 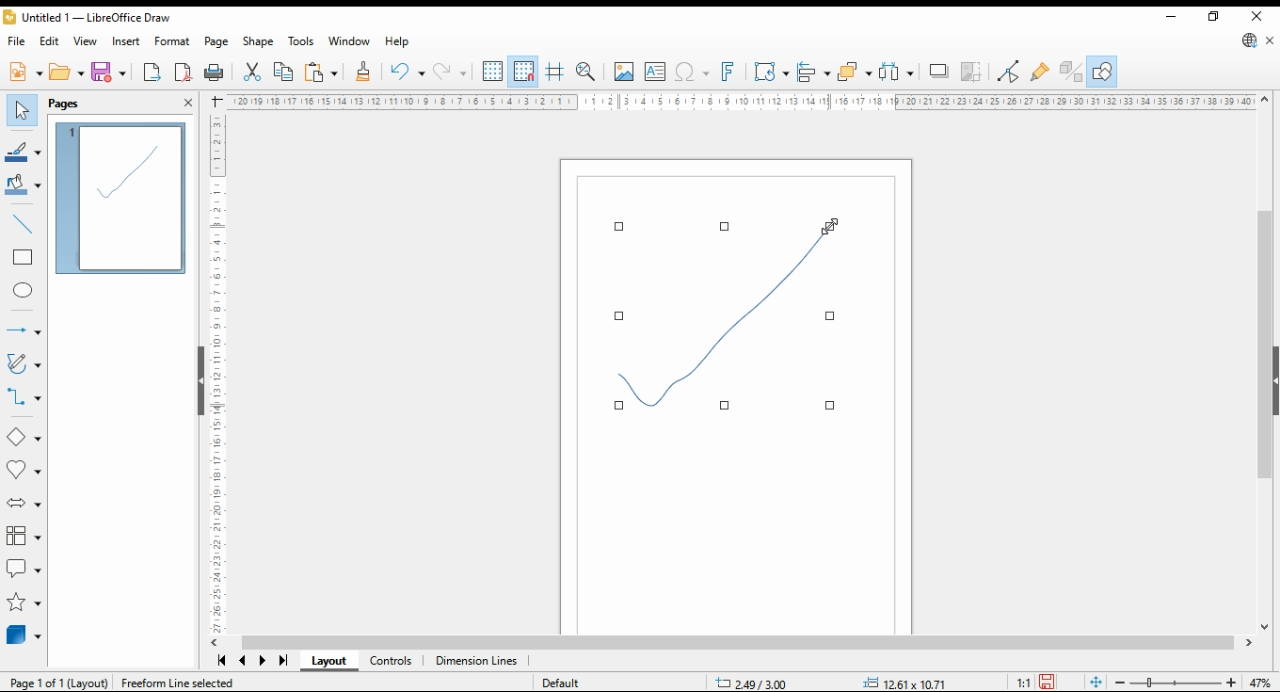 I want to click on edit, so click(x=50, y=41).